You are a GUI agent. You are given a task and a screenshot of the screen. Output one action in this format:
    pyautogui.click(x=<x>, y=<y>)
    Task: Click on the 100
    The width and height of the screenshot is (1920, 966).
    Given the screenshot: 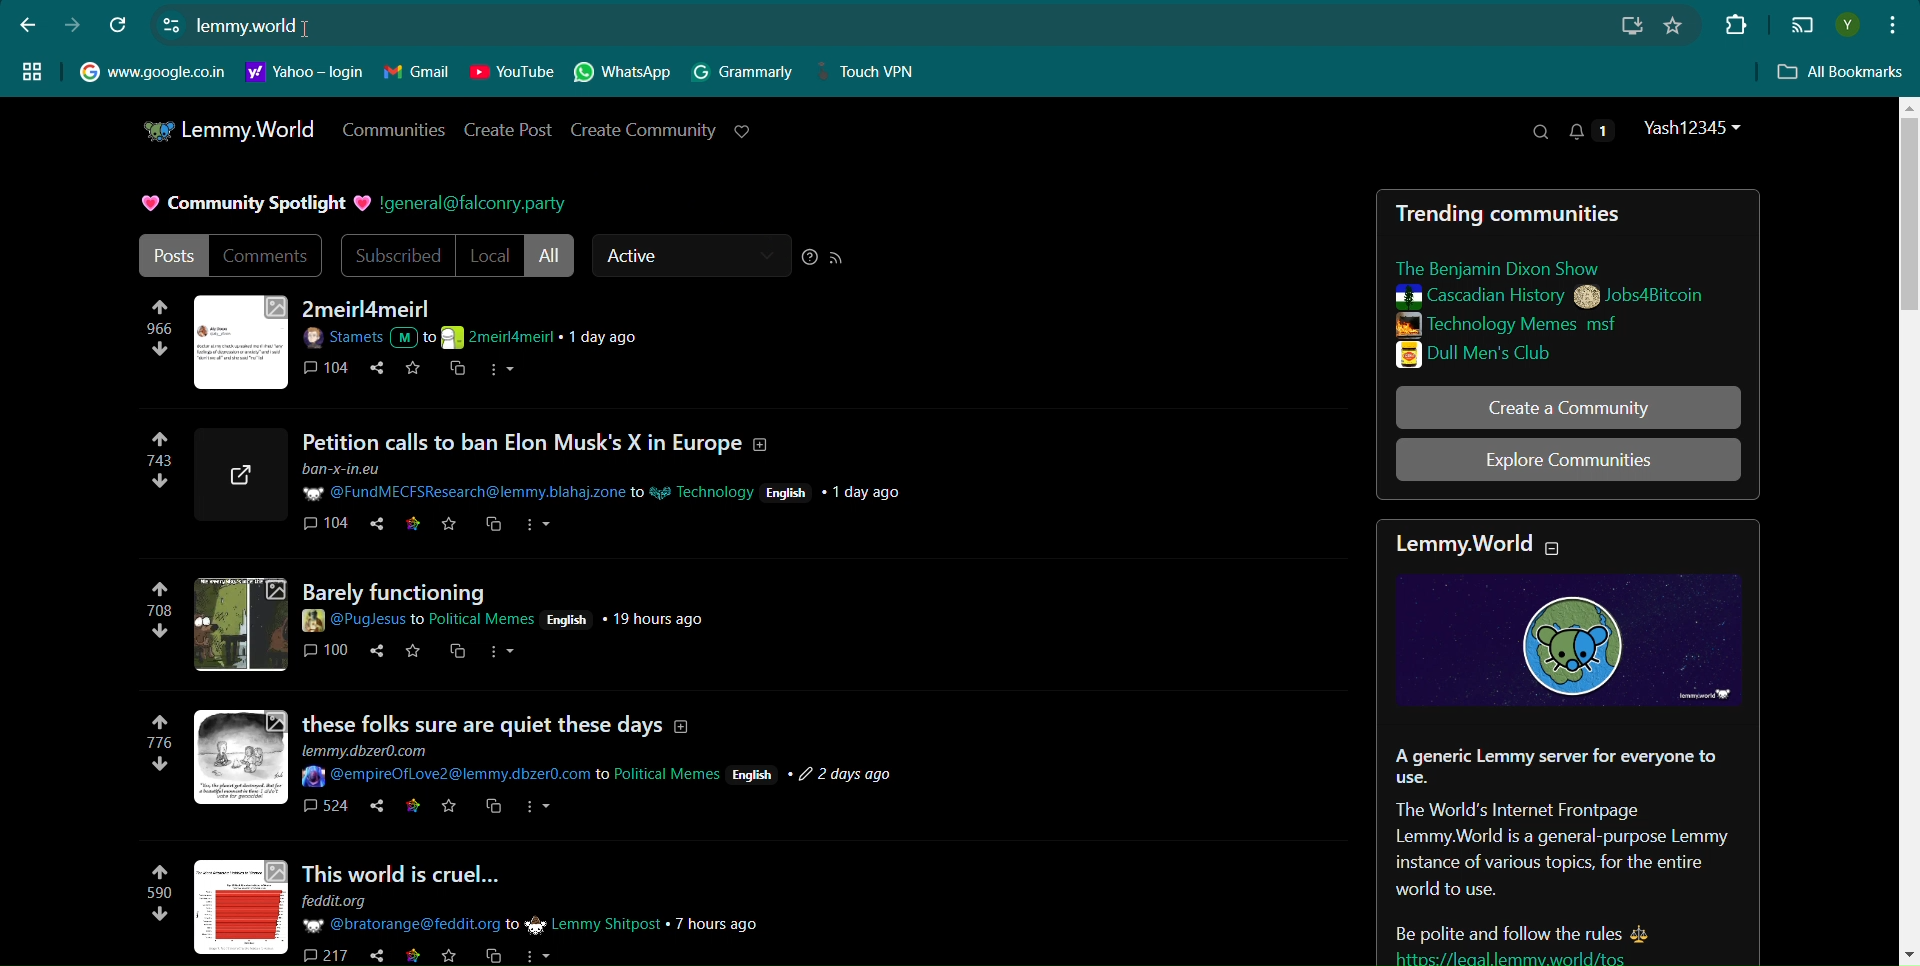 What is the action you would take?
    pyautogui.click(x=328, y=655)
    